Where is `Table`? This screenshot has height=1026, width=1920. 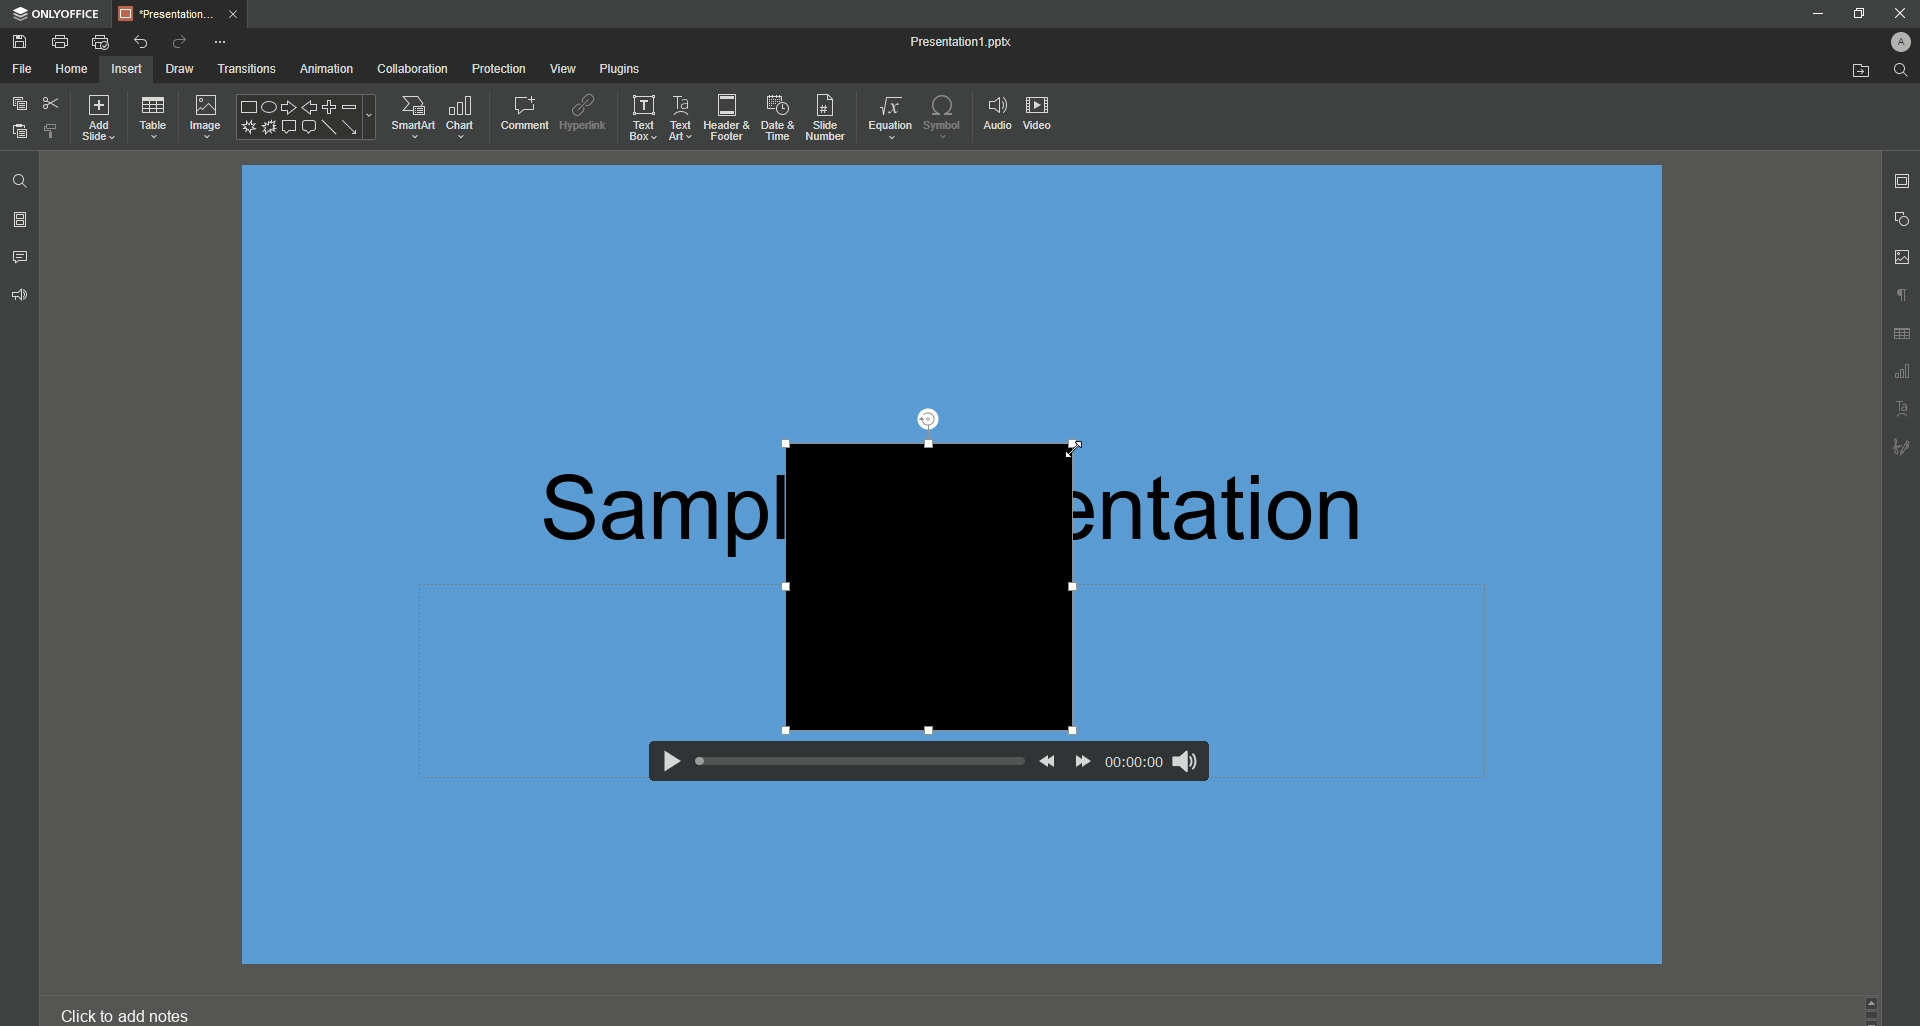
Table is located at coordinates (153, 118).